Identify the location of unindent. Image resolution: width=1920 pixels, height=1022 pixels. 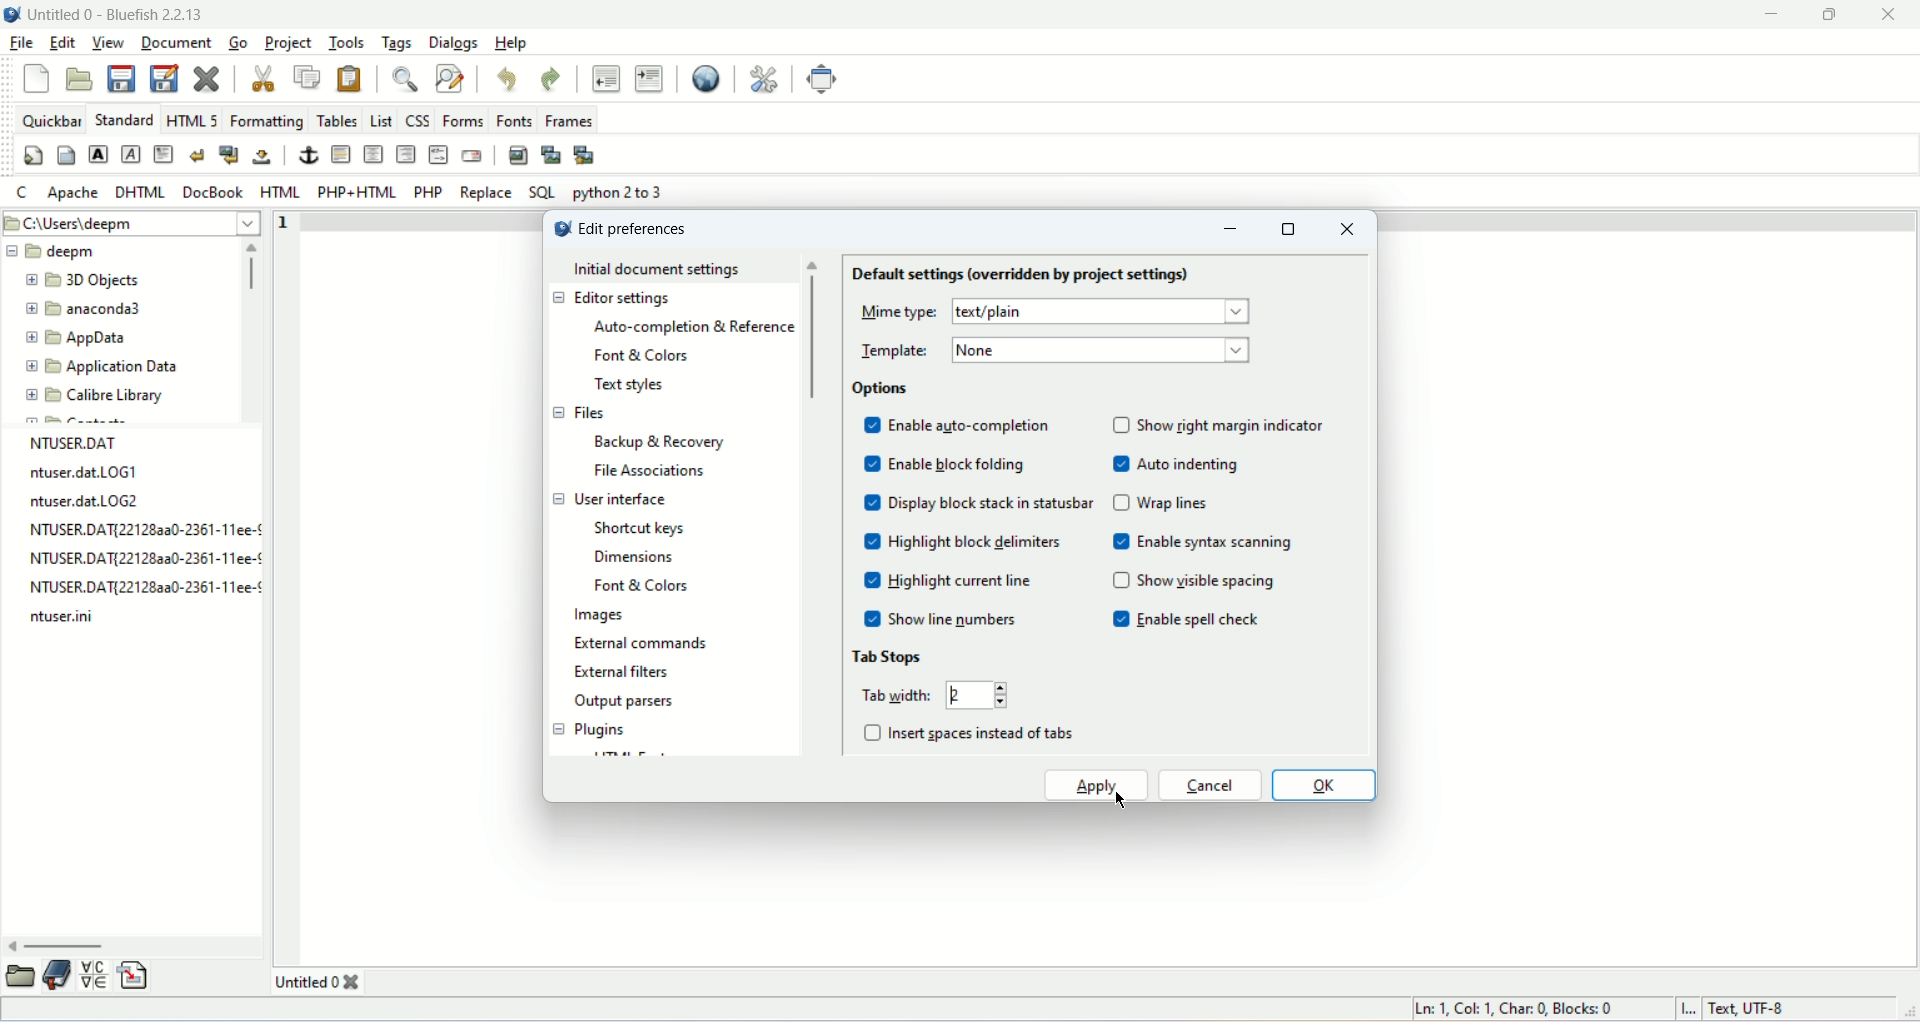
(605, 77).